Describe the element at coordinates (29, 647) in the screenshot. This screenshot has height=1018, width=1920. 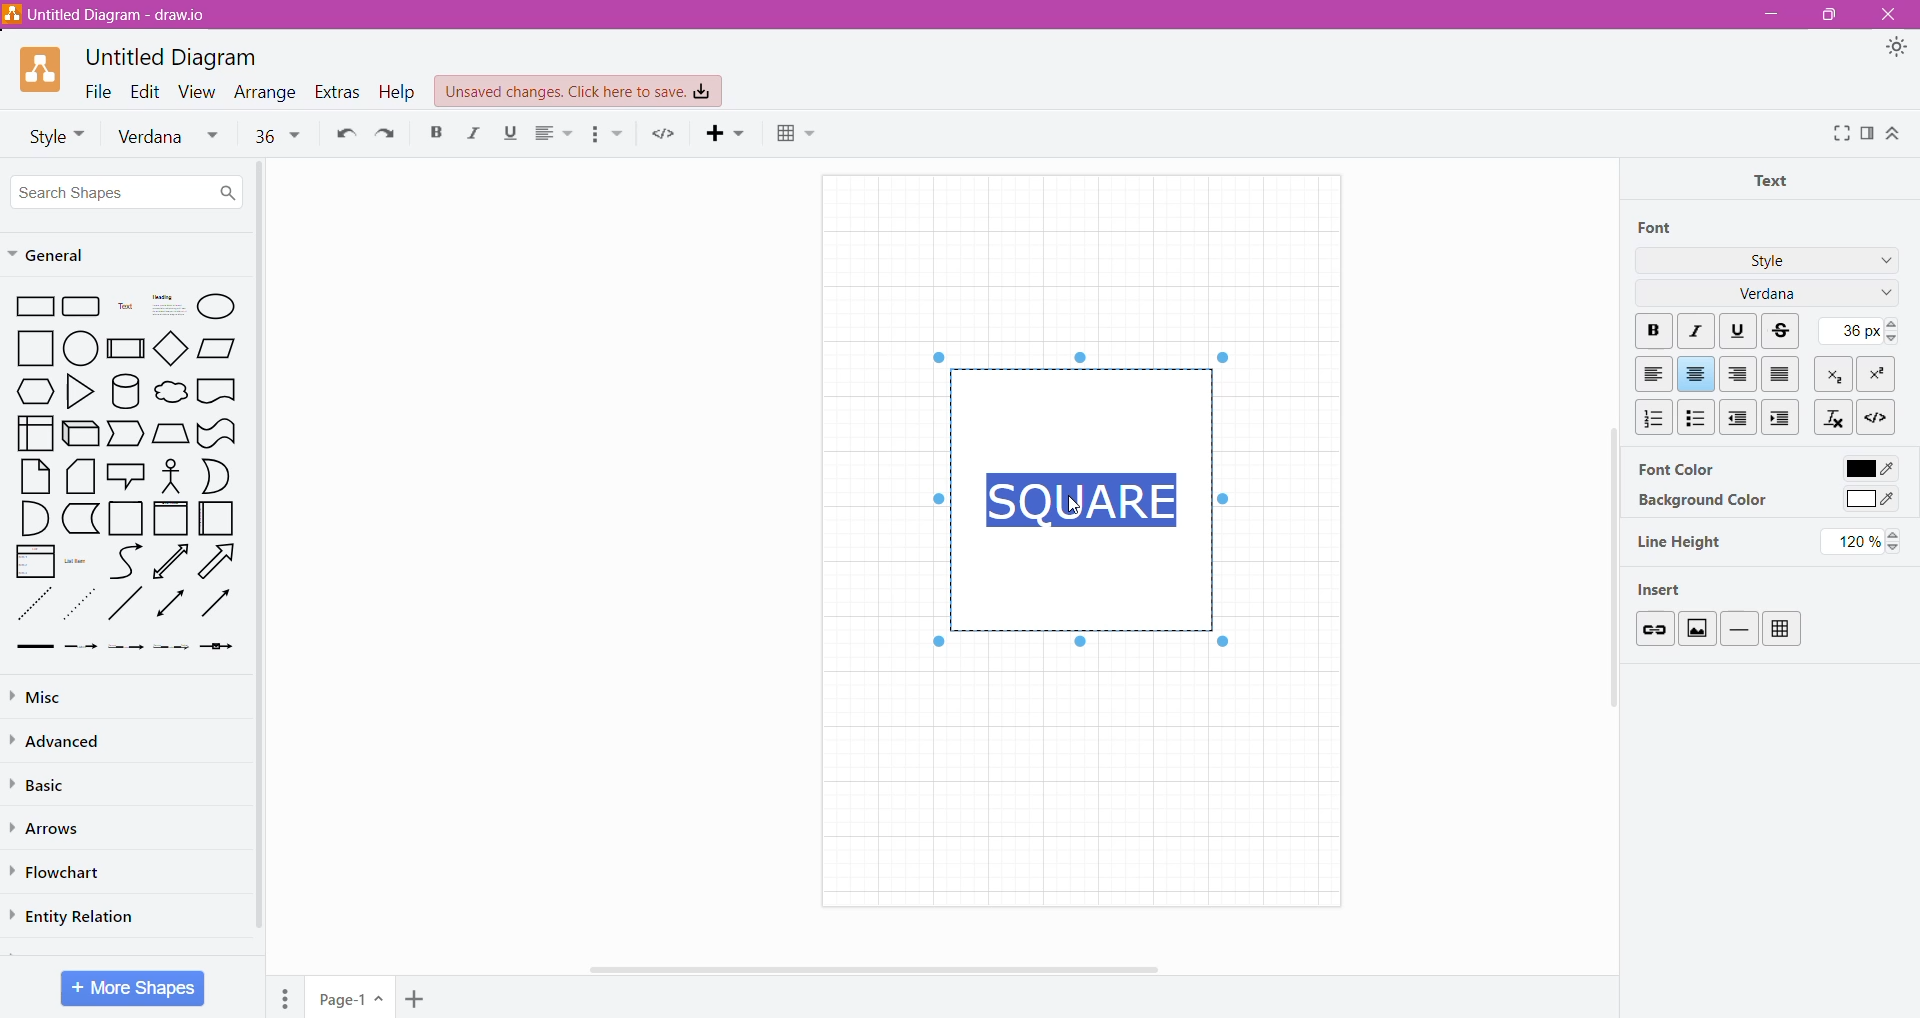
I see `Thick Arrow` at that location.